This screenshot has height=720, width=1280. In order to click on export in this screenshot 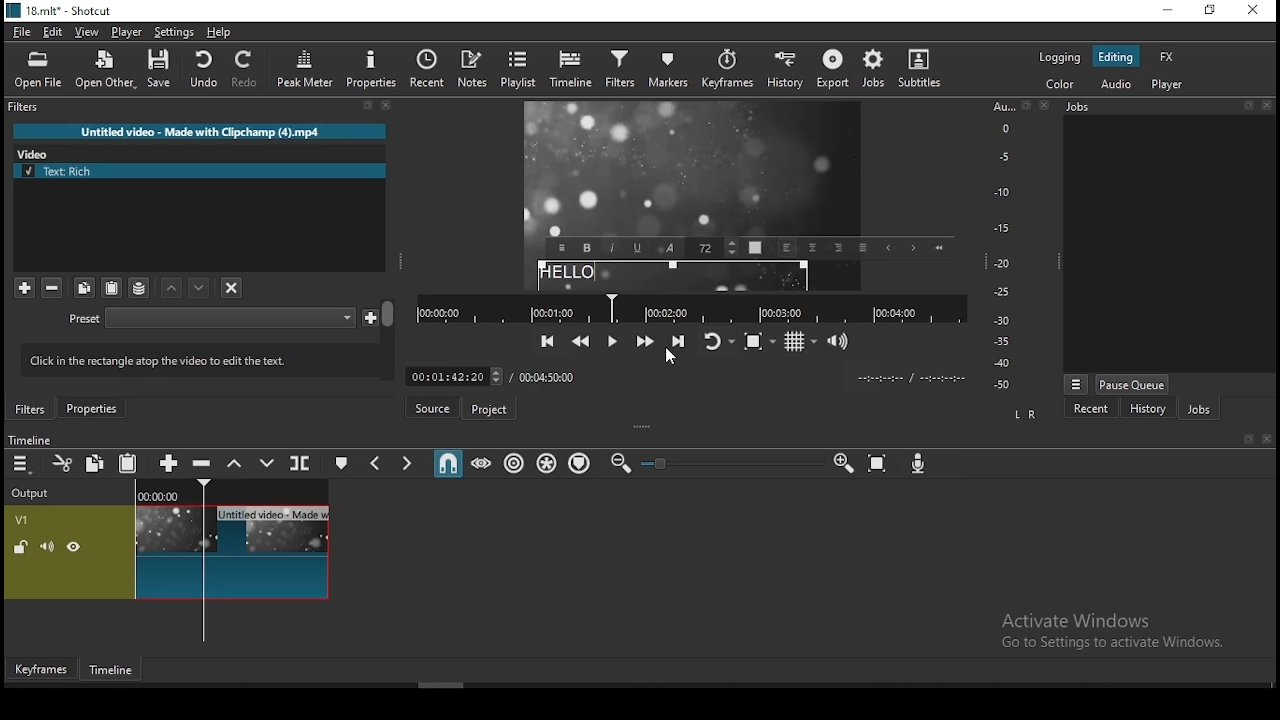, I will do `click(831, 72)`.